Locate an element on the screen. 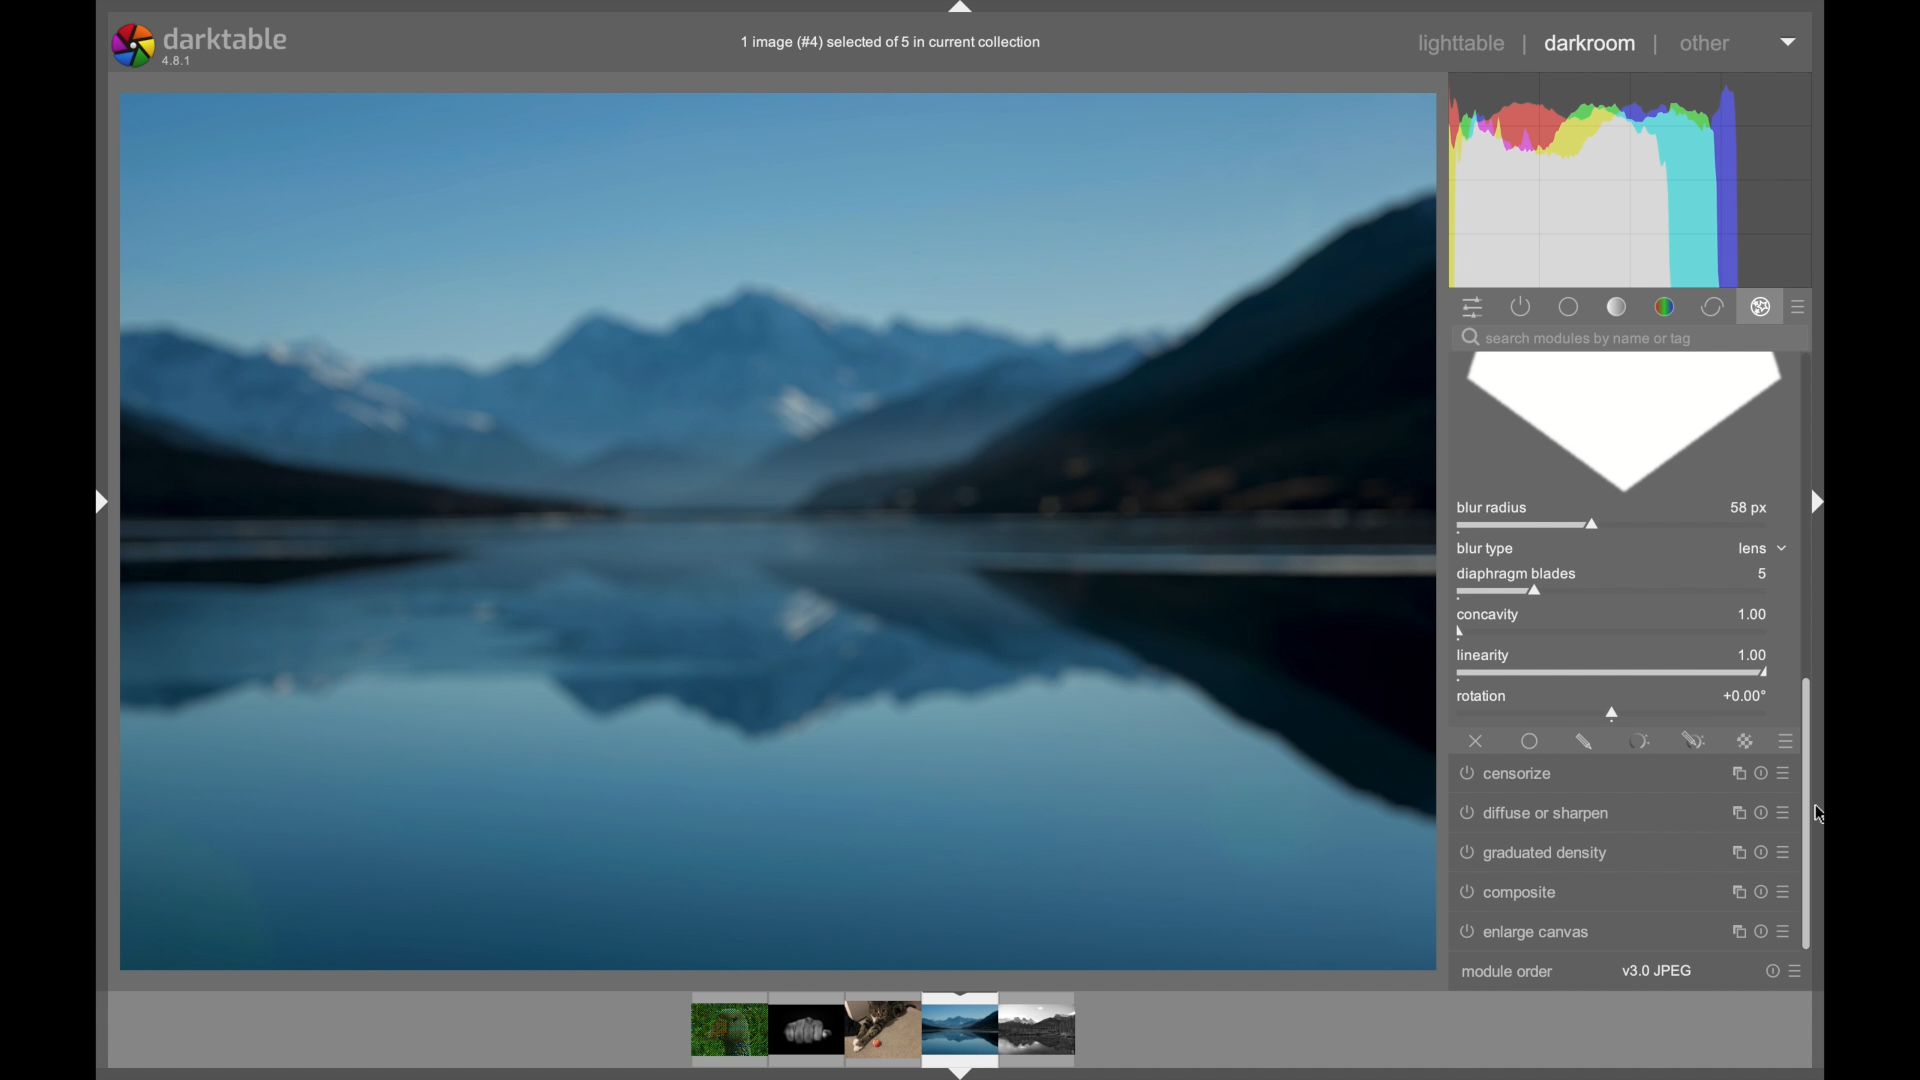 Image resolution: width=1920 pixels, height=1080 pixels. effect is located at coordinates (1760, 308).